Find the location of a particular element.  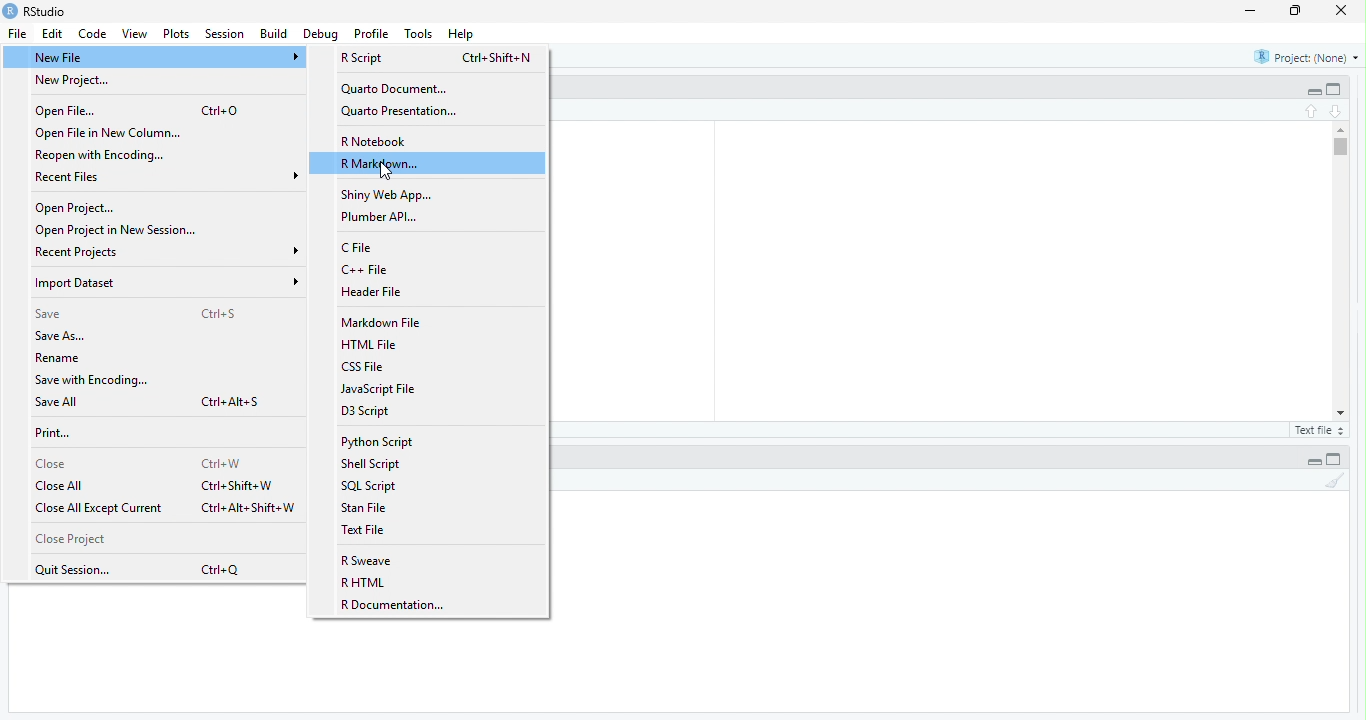

Debug is located at coordinates (323, 35).